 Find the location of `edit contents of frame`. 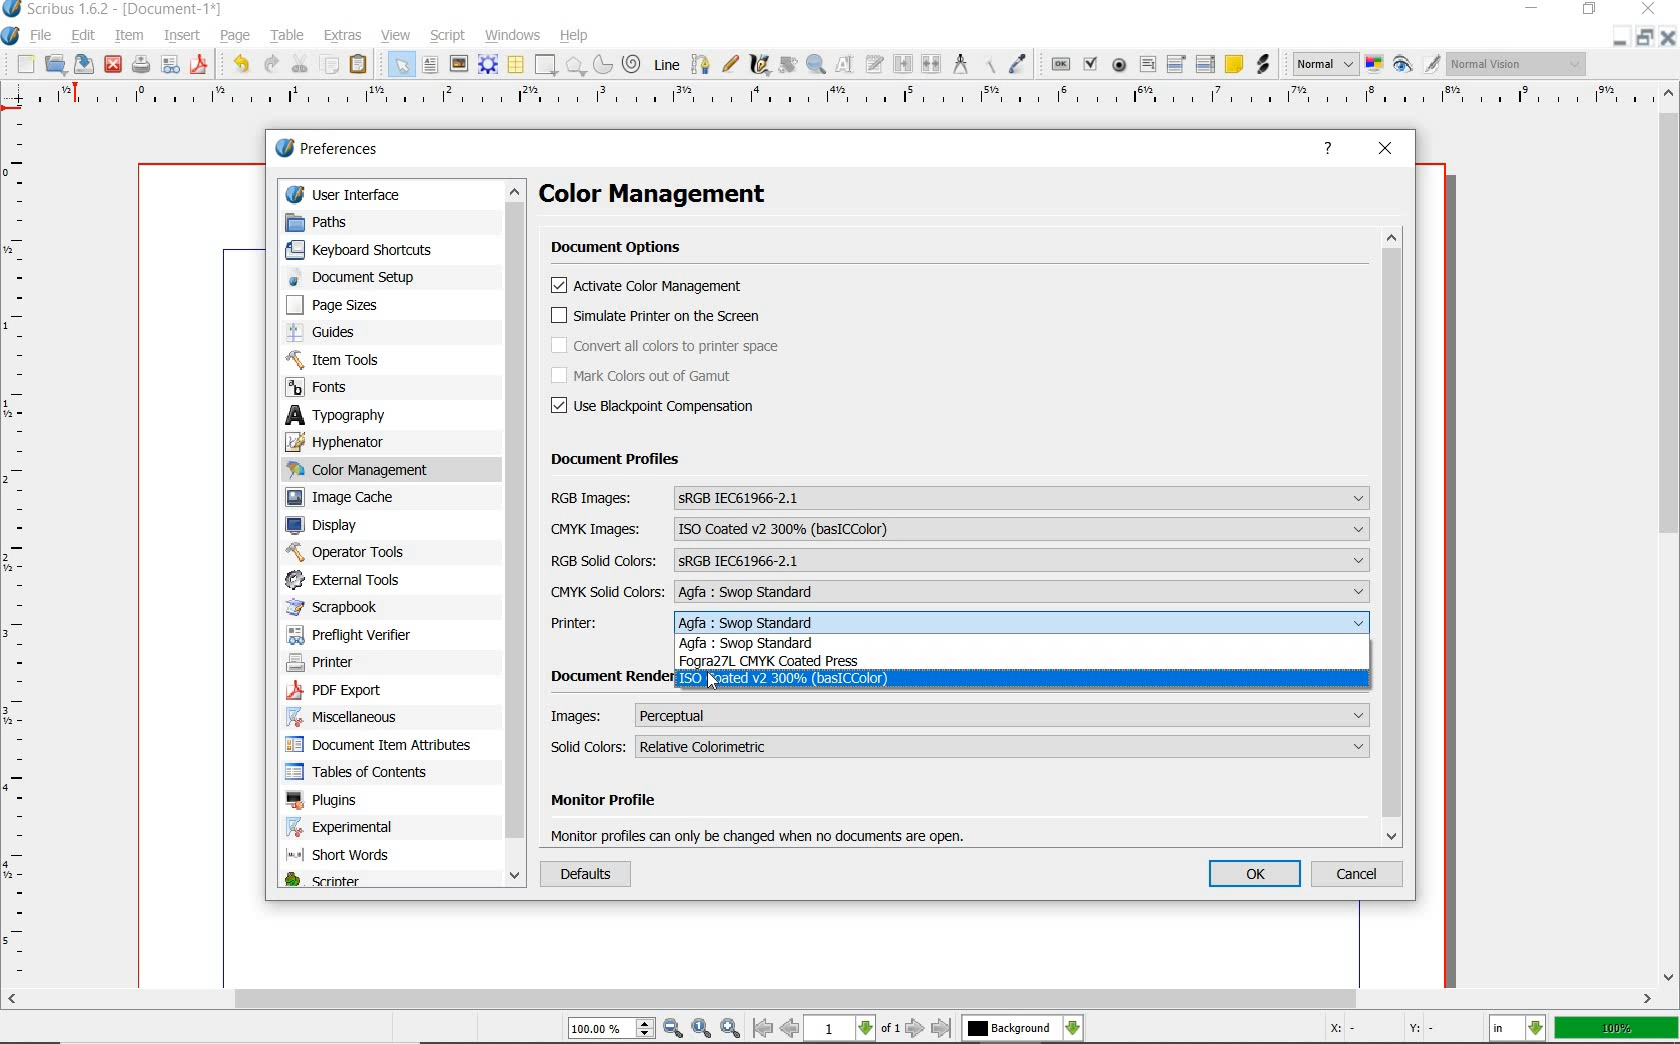

edit contents of frame is located at coordinates (845, 63).